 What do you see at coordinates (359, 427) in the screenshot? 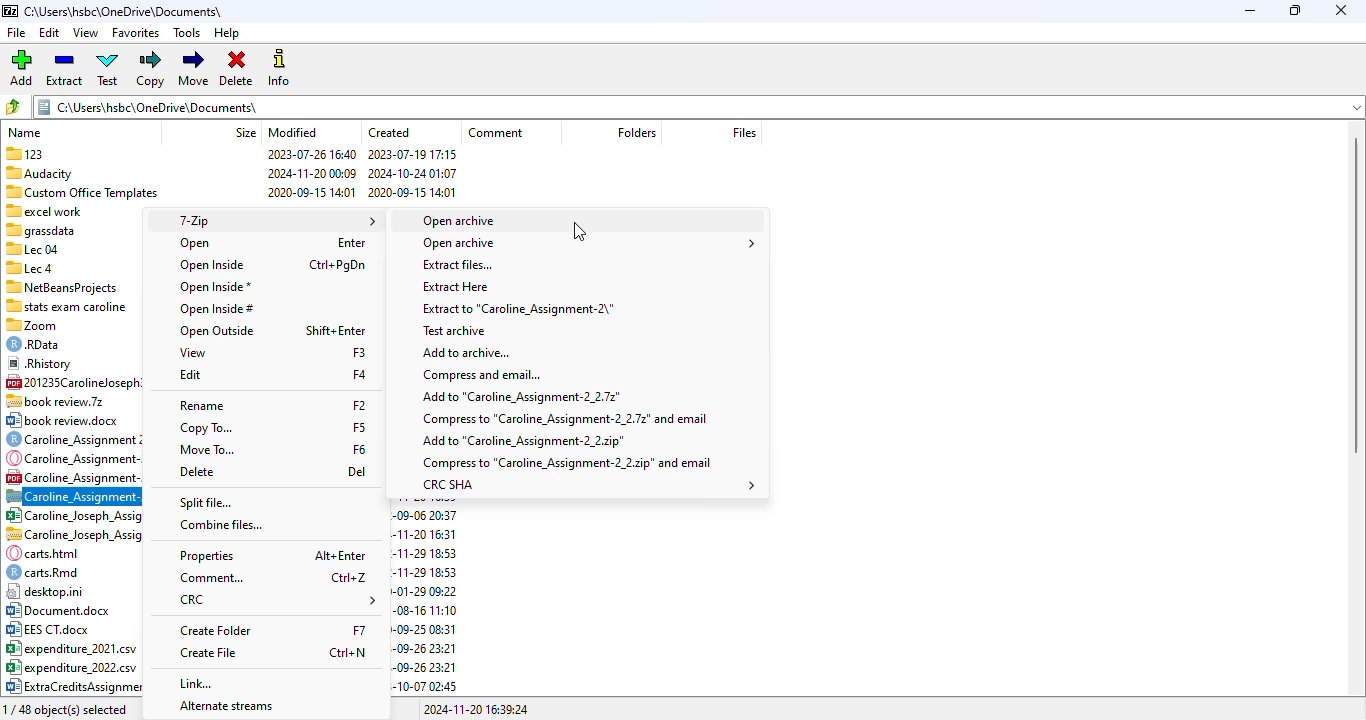
I see `shortcut for copy to` at bounding box center [359, 427].